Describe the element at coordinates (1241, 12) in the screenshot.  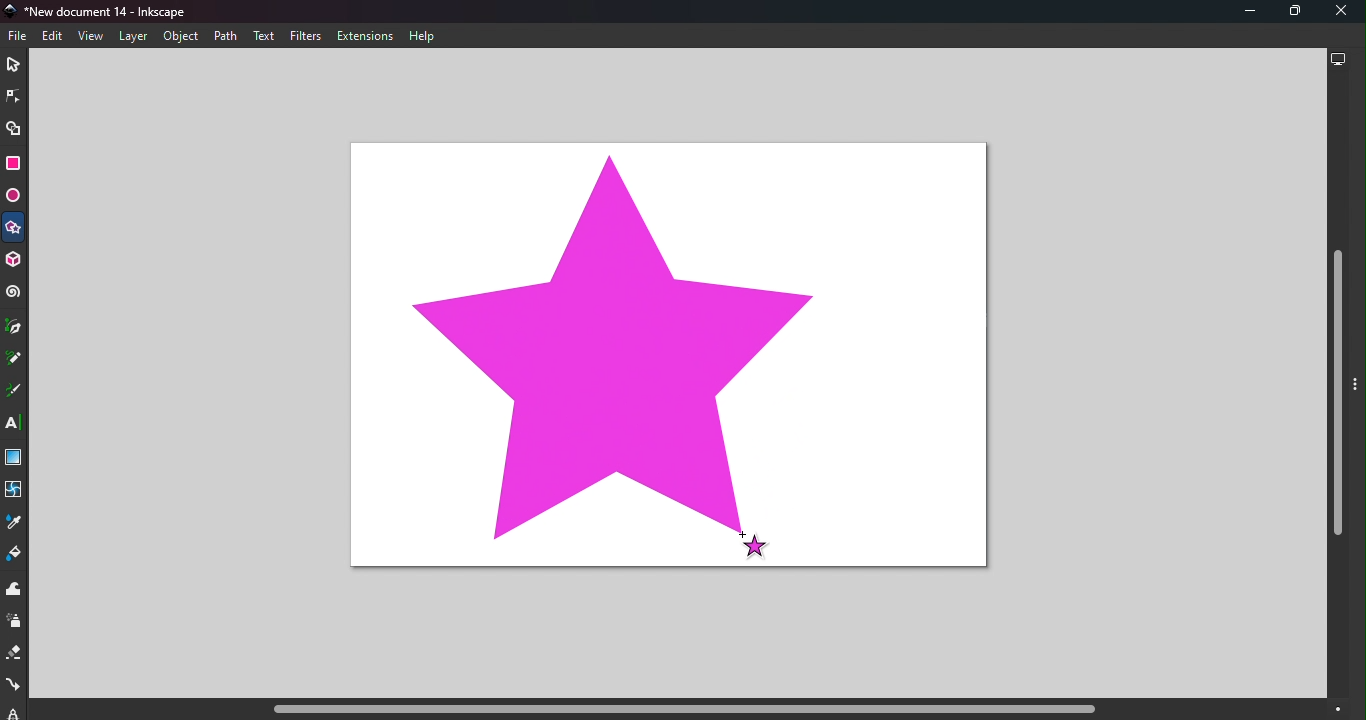
I see `Minimize ` at that location.